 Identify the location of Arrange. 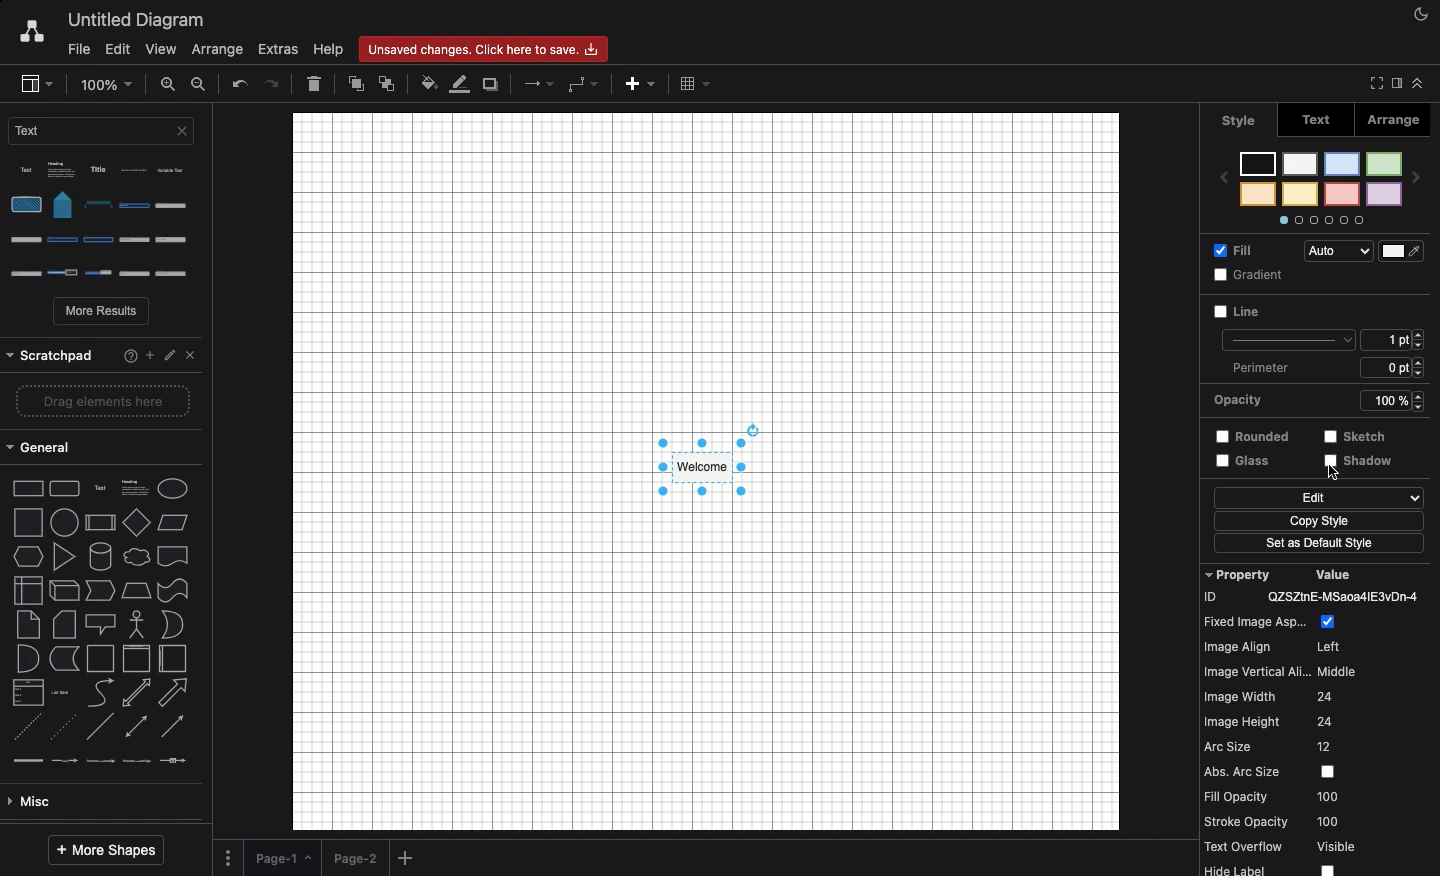
(1396, 123).